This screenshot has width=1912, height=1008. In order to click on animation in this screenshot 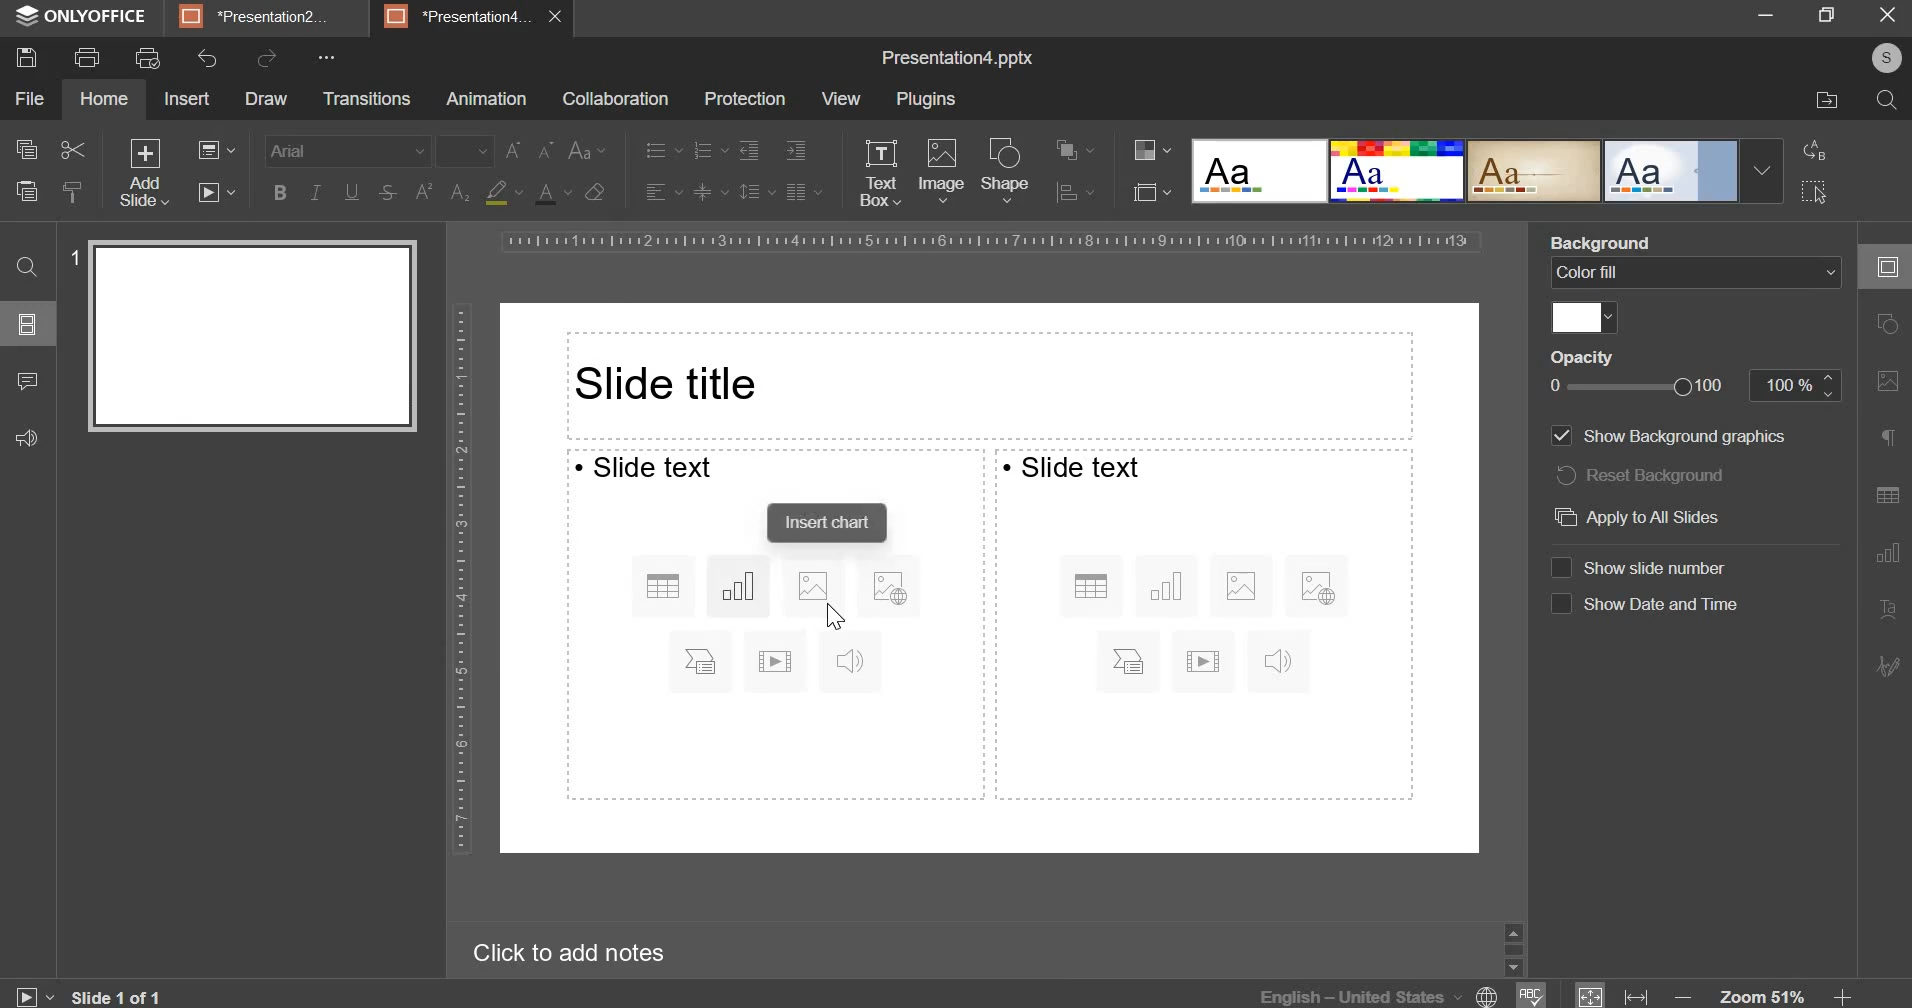, I will do `click(487, 100)`.